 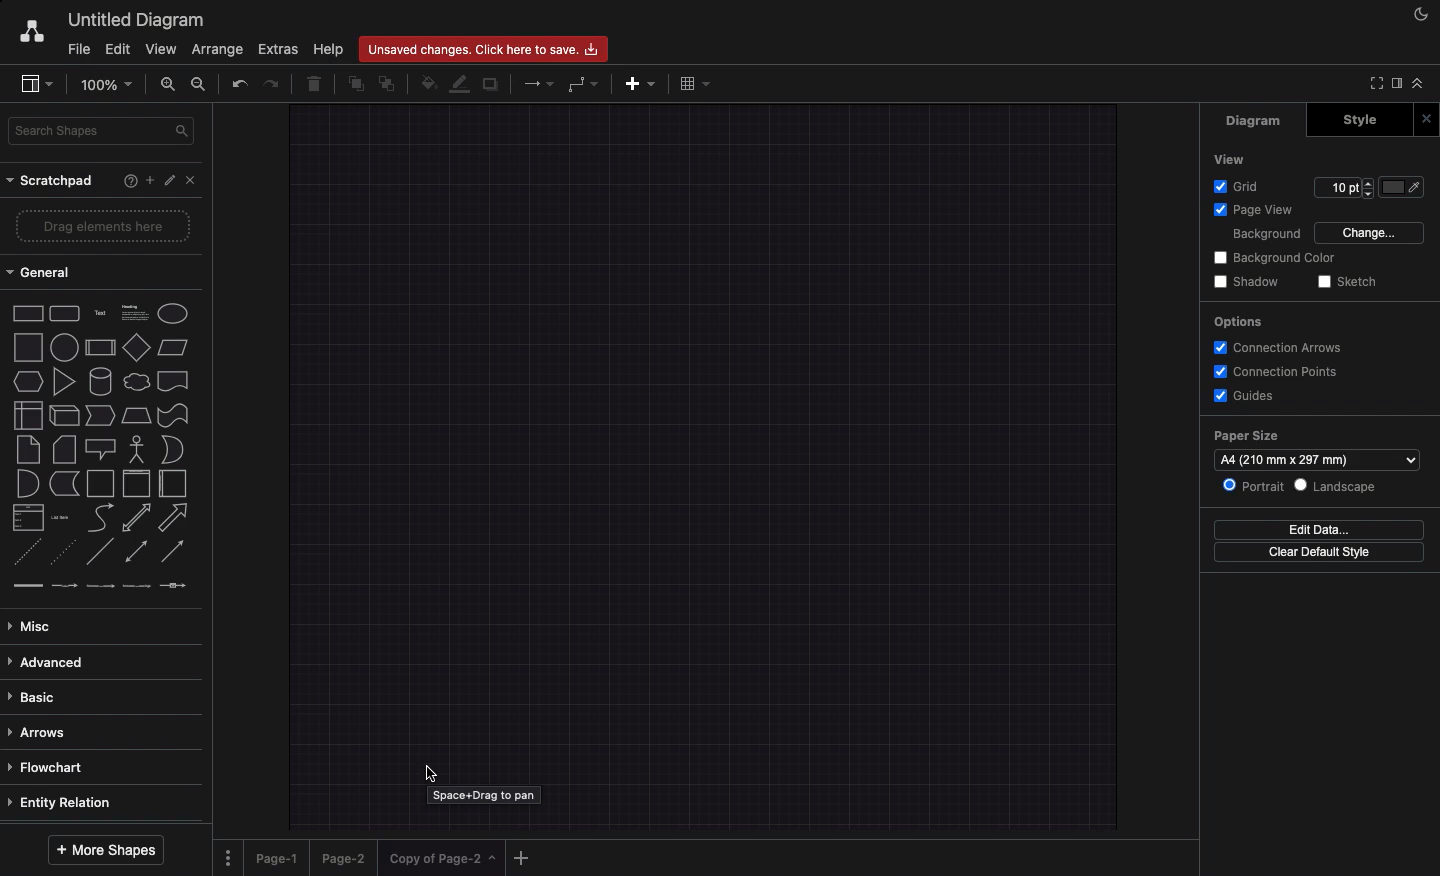 What do you see at coordinates (144, 180) in the screenshot?
I see `Add` at bounding box center [144, 180].